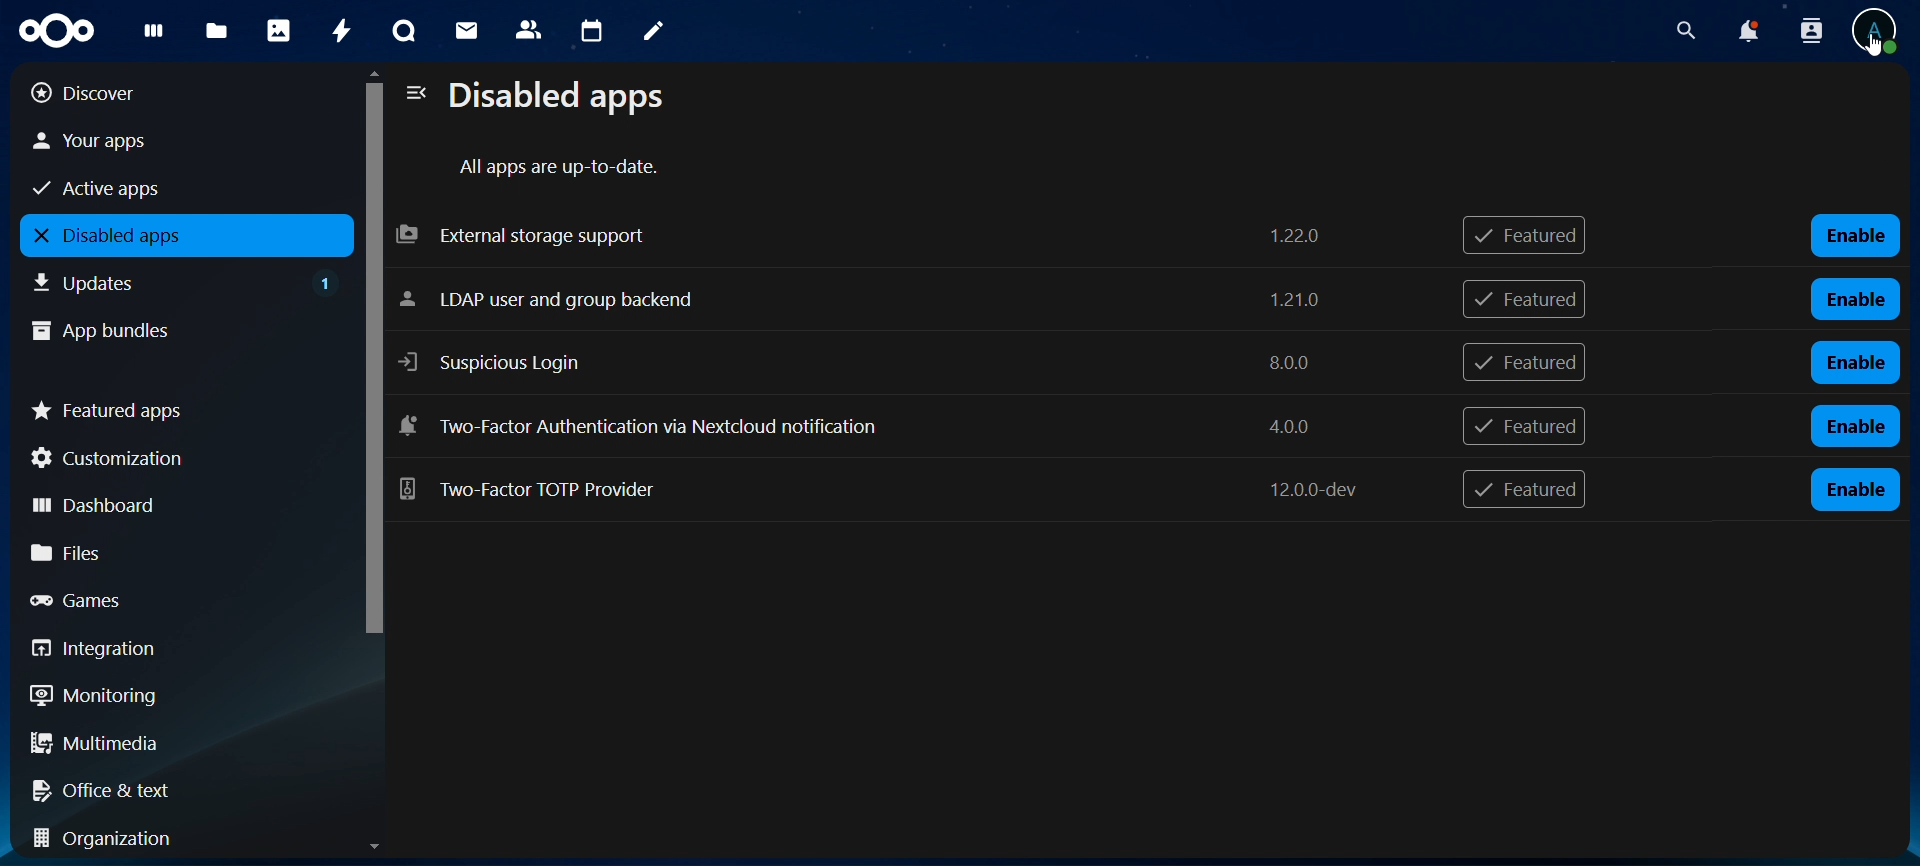 Image resolution: width=1920 pixels, height=866 pixels. Describe the element at coordinates (1854, 427) in the screenshot. I see `enable` at that location.